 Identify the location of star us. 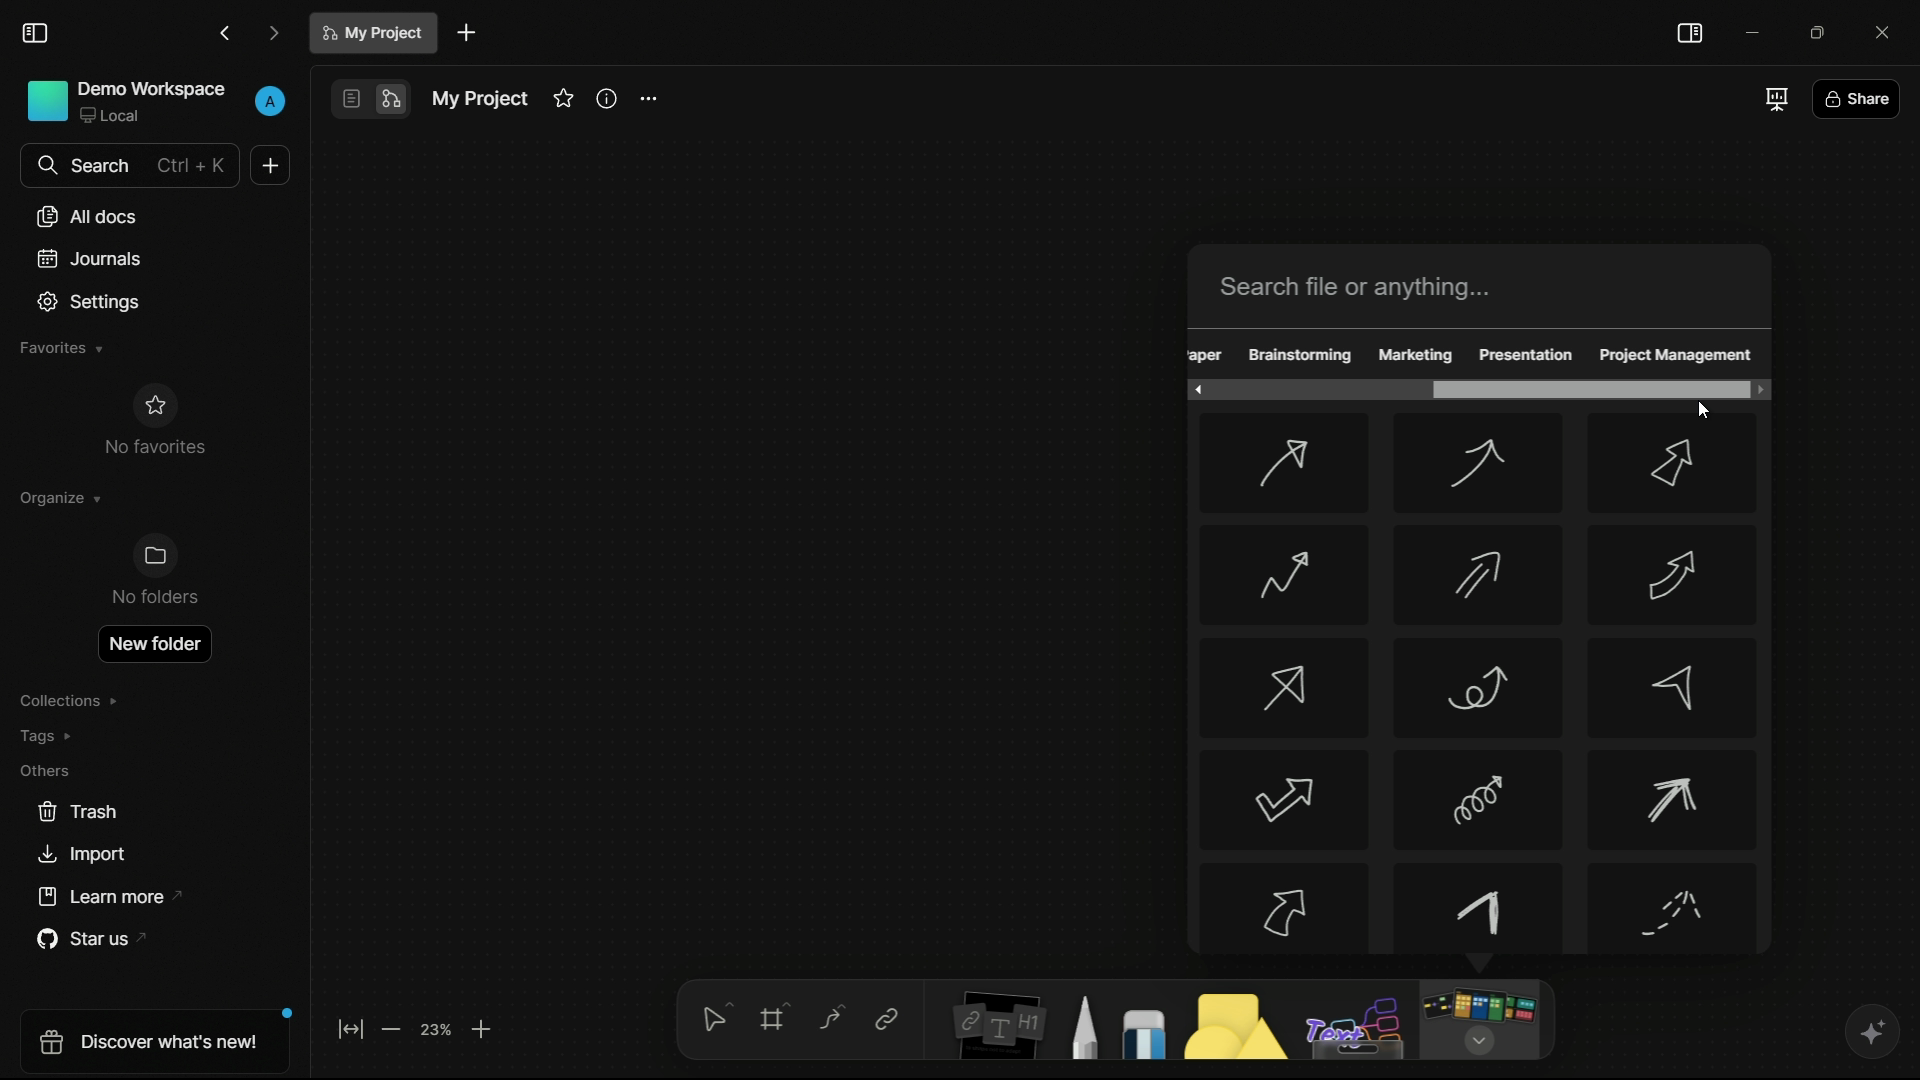
(98, 940).